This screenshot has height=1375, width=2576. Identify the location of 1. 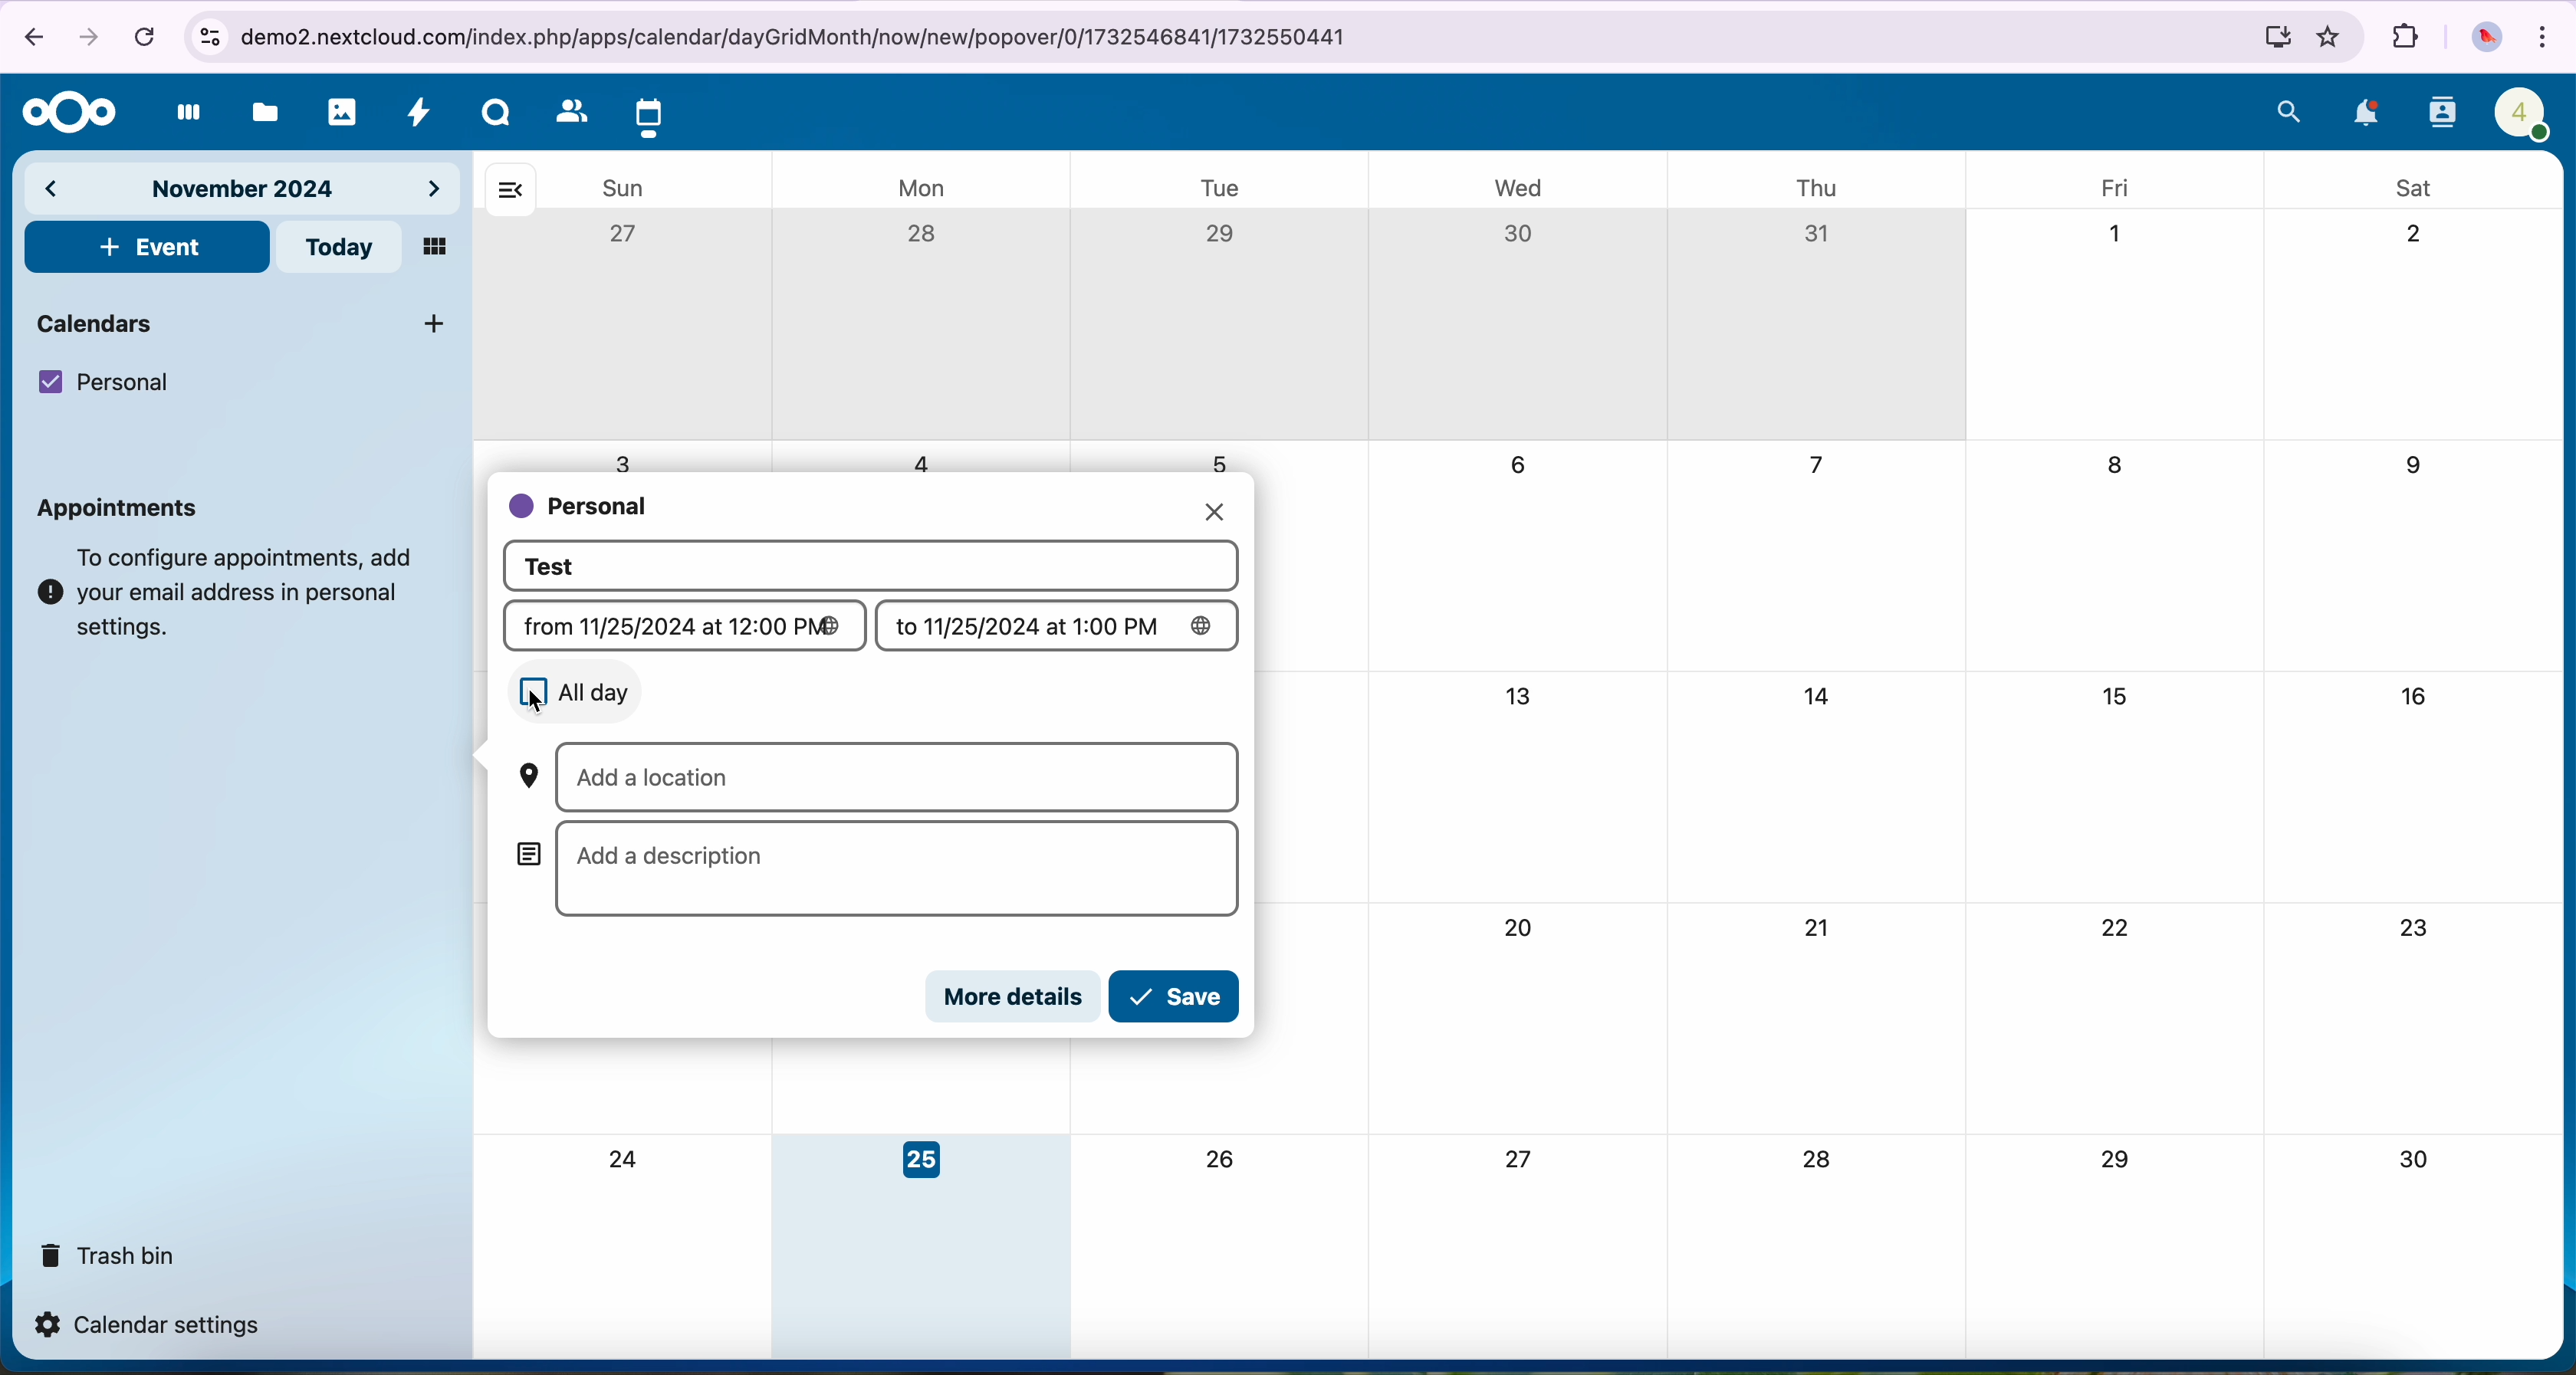
(2115, 234).